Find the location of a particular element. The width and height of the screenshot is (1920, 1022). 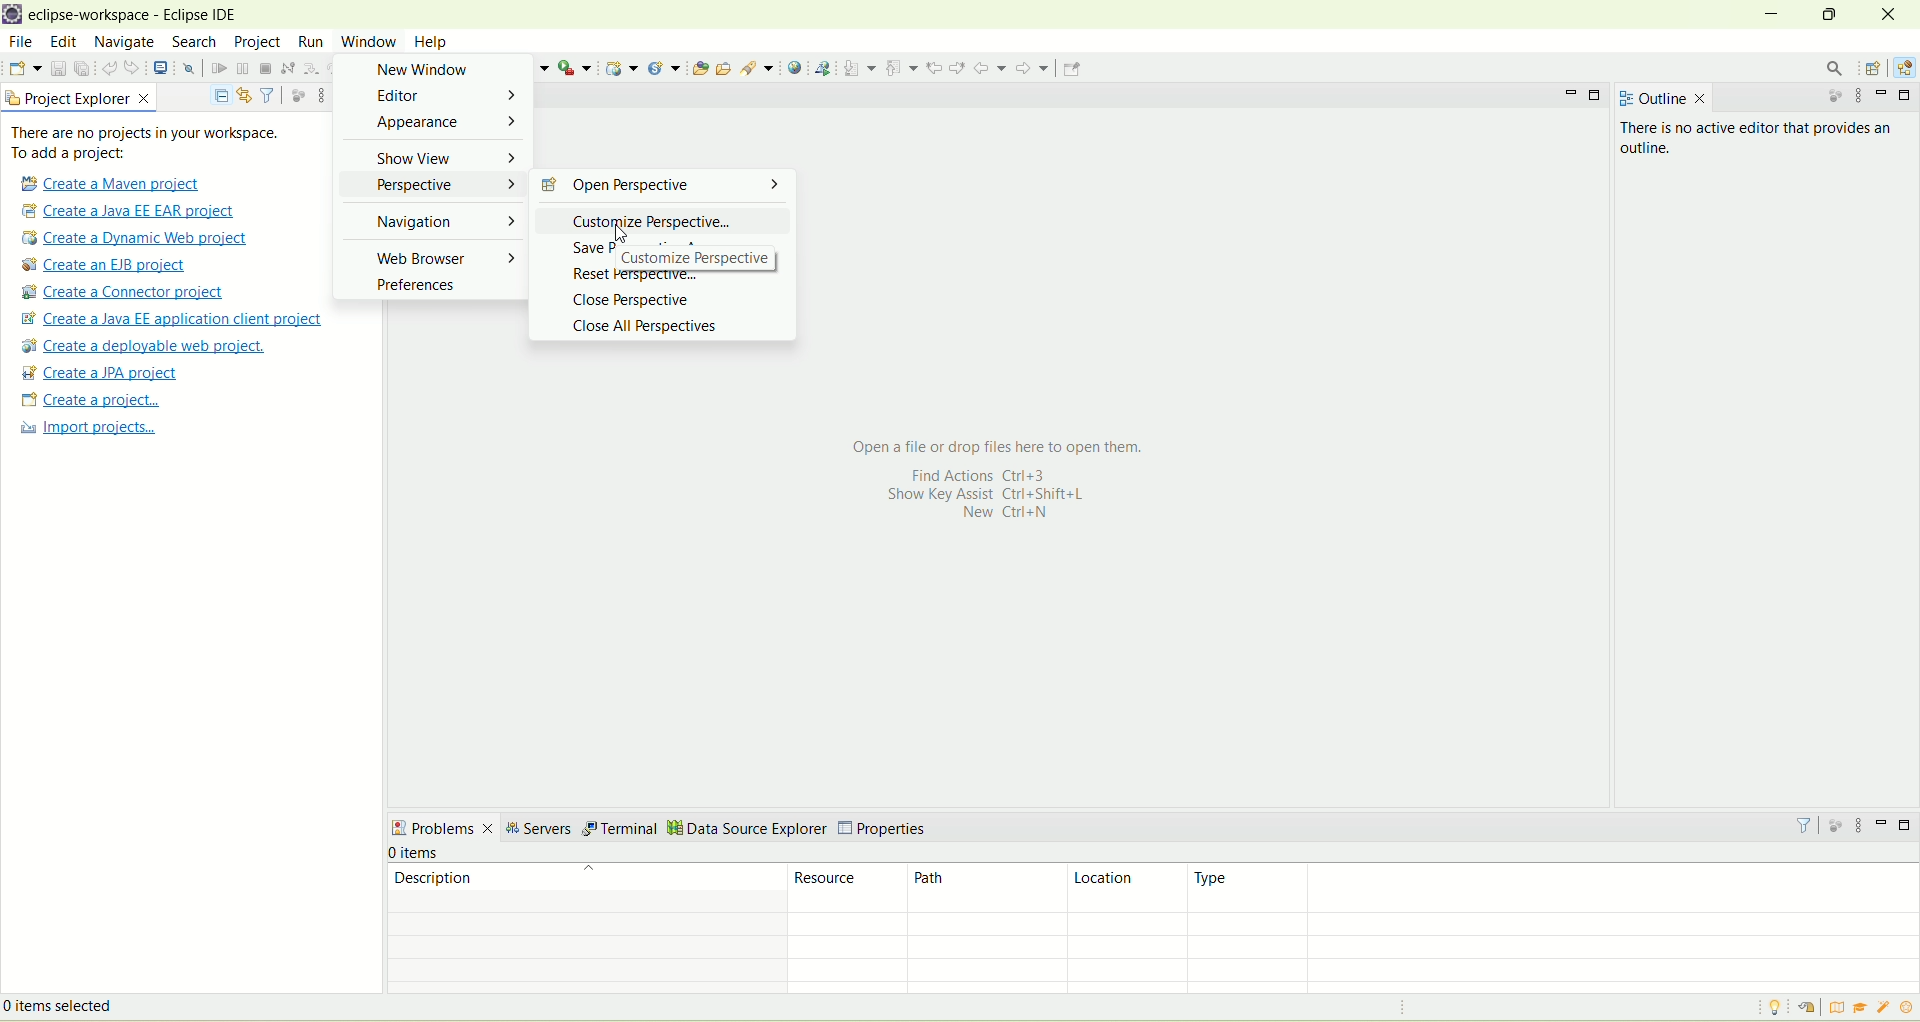

create a deployable web project is located at coordinates (141, 346).